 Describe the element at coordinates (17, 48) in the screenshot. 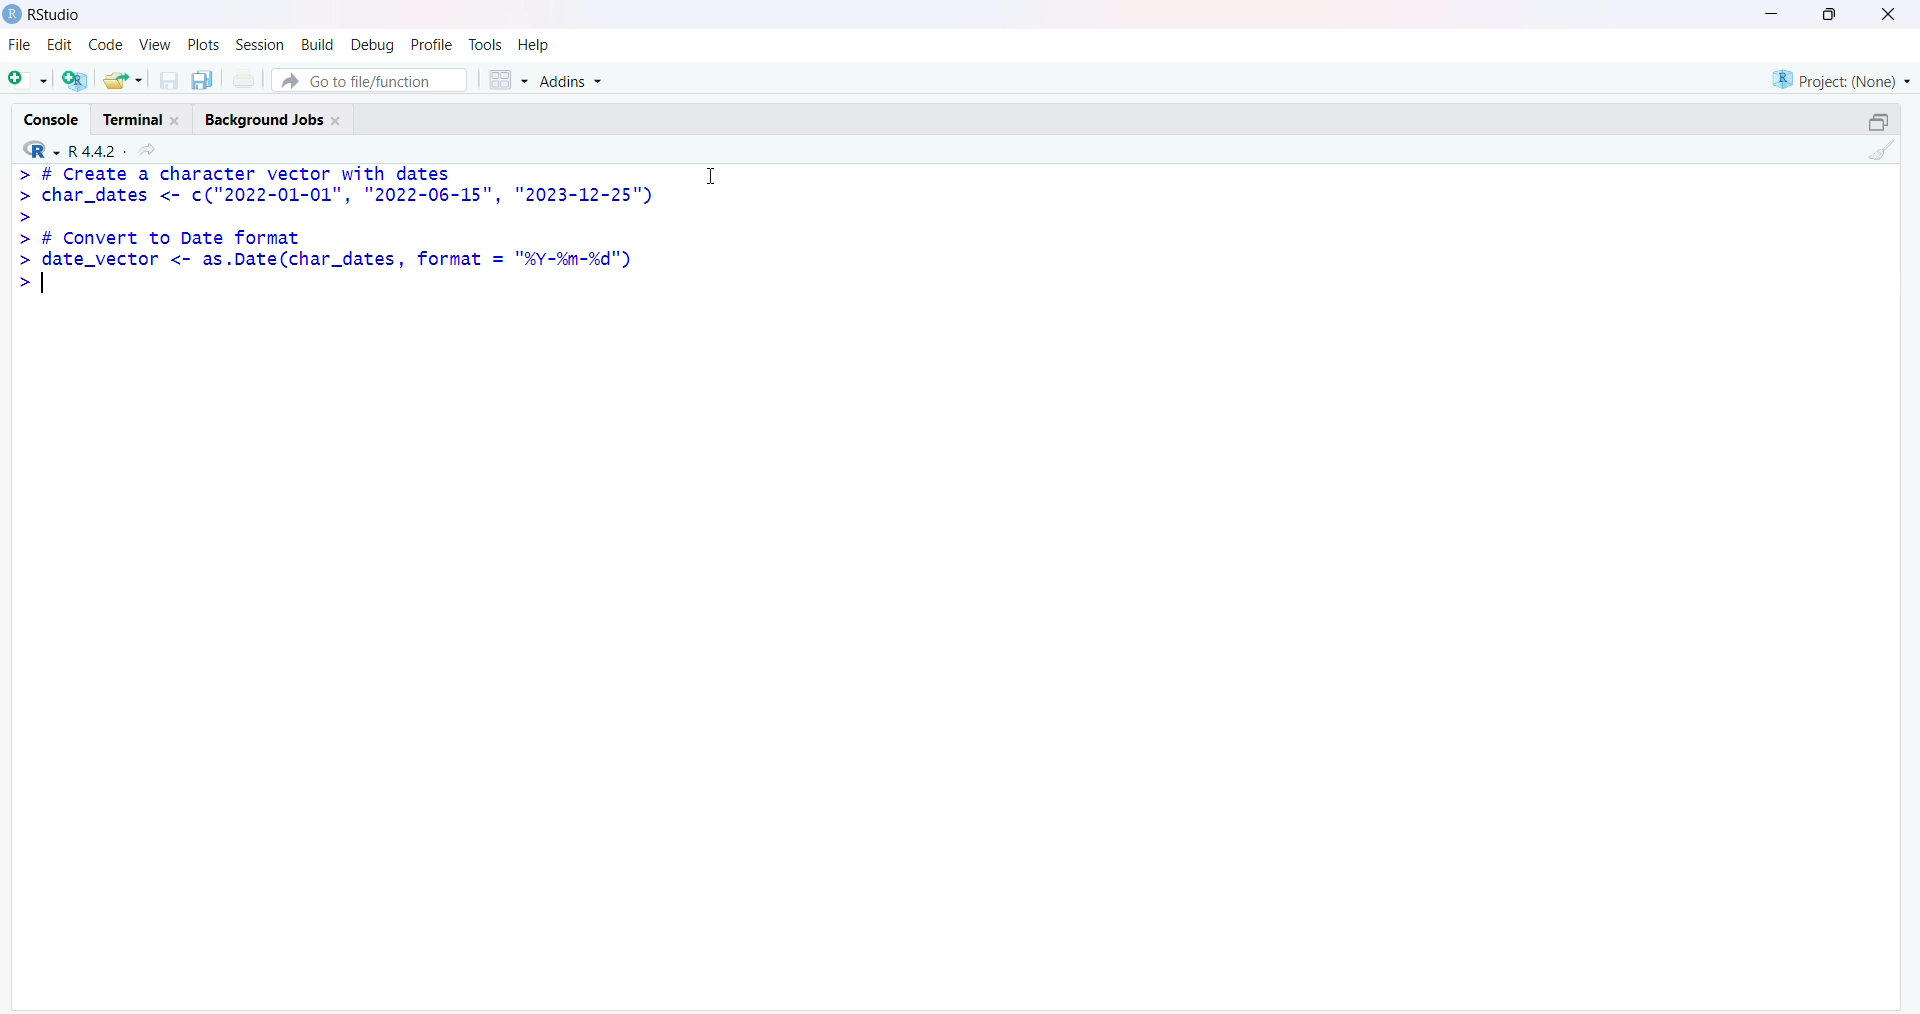

I see `File` at that location.